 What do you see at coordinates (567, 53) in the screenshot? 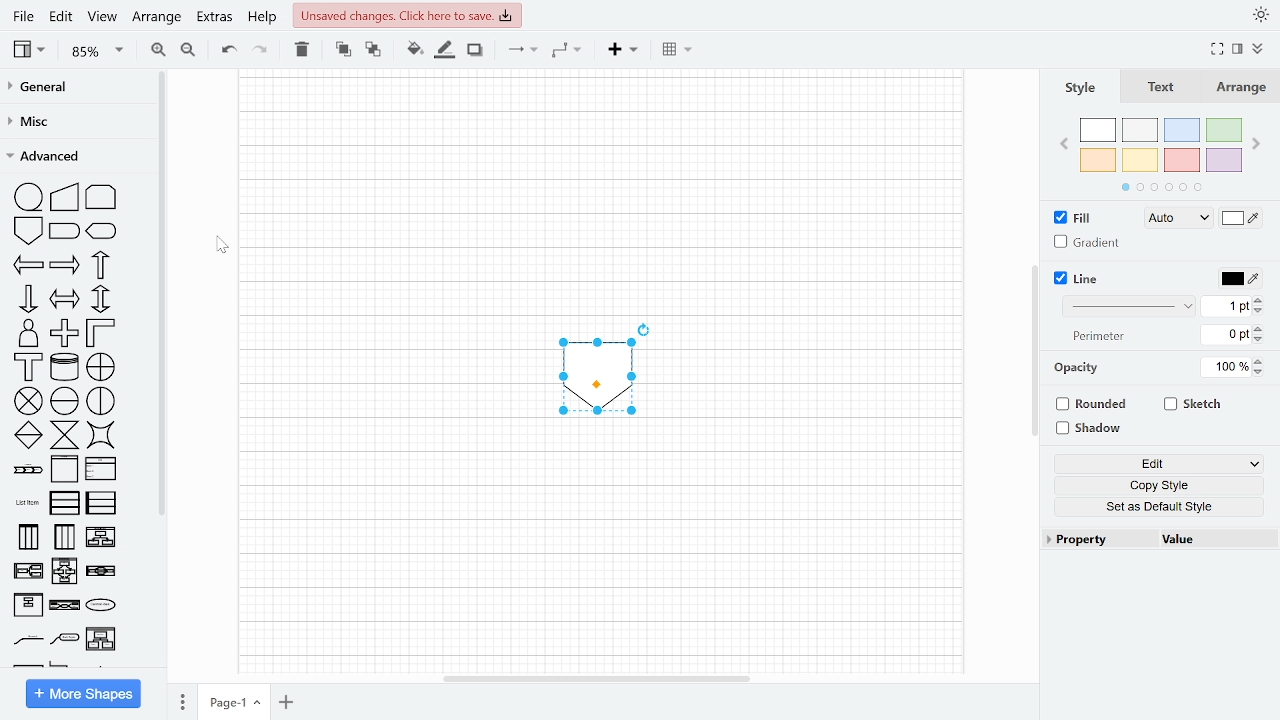
I see `Waypoints` at bounding box center [567, 53].